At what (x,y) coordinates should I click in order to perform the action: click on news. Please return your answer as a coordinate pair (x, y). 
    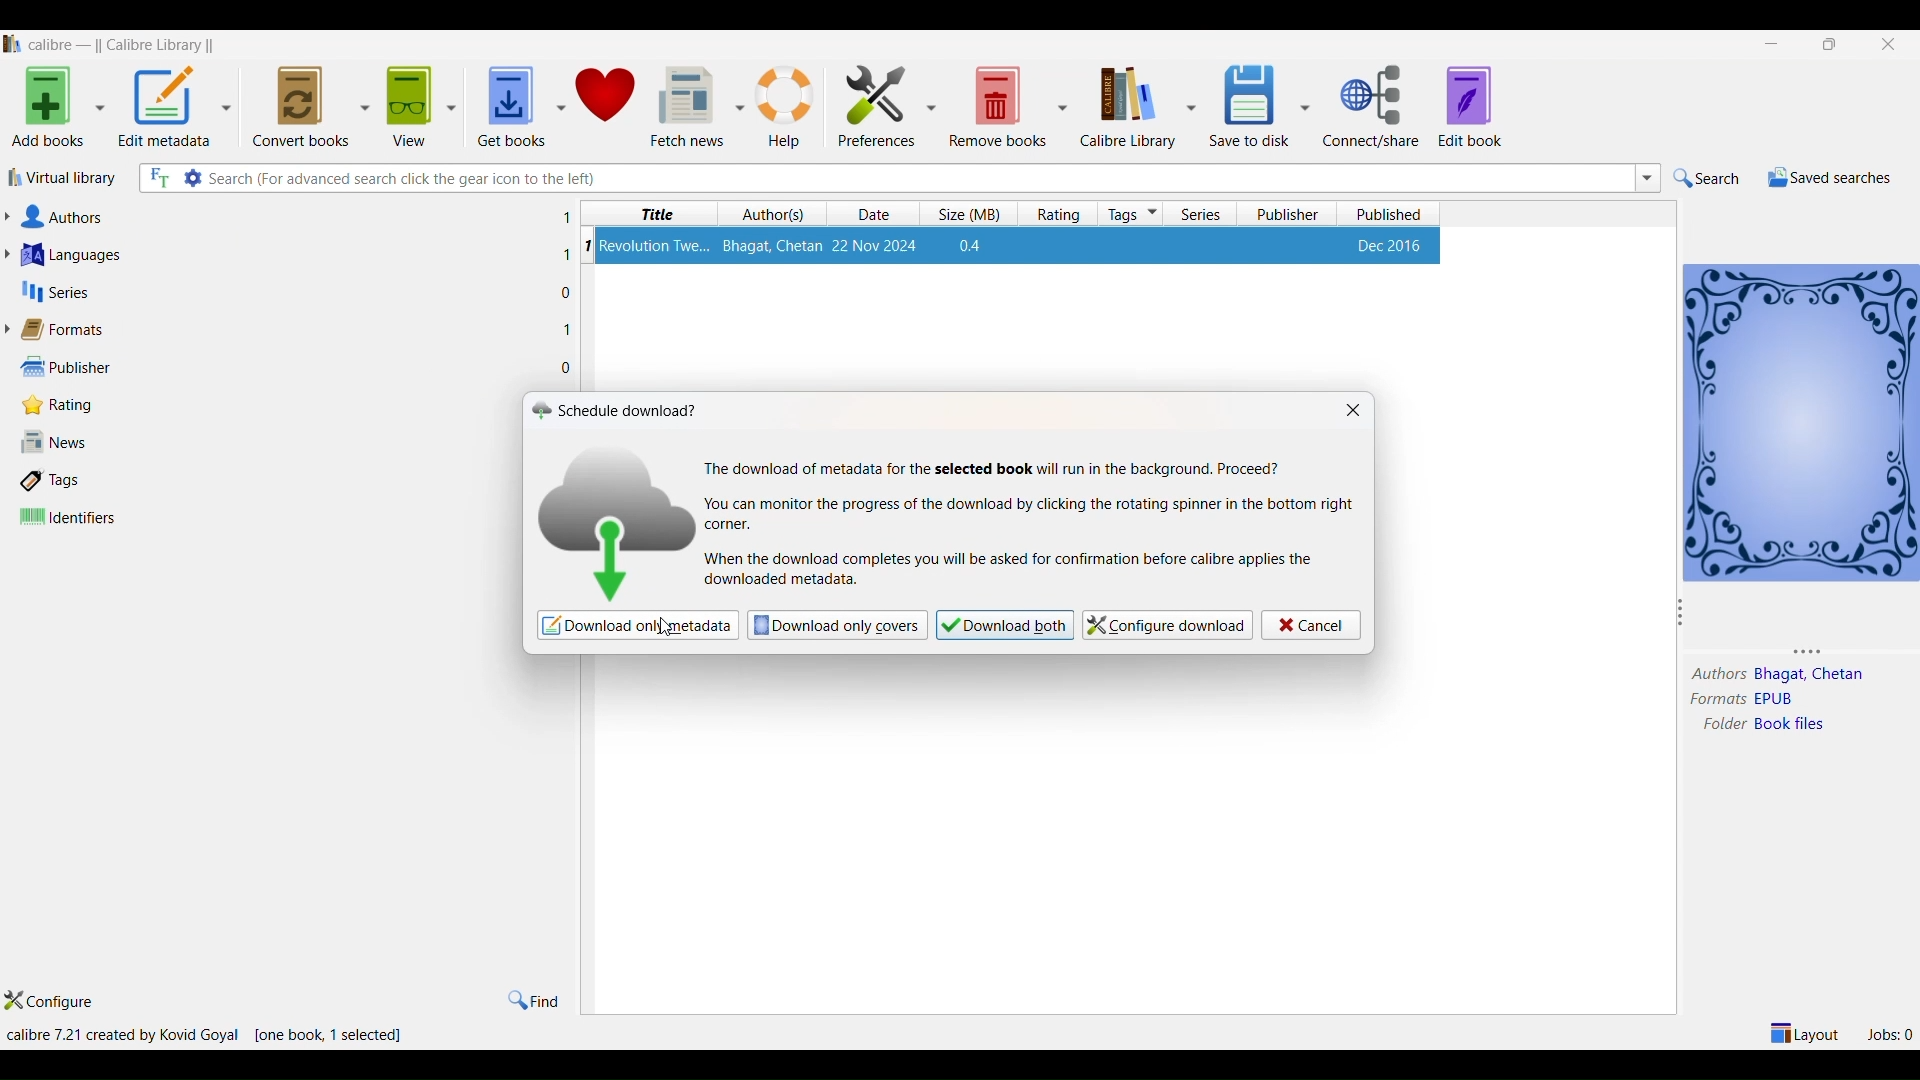
    Looking at the image, I should click on (57, 444).